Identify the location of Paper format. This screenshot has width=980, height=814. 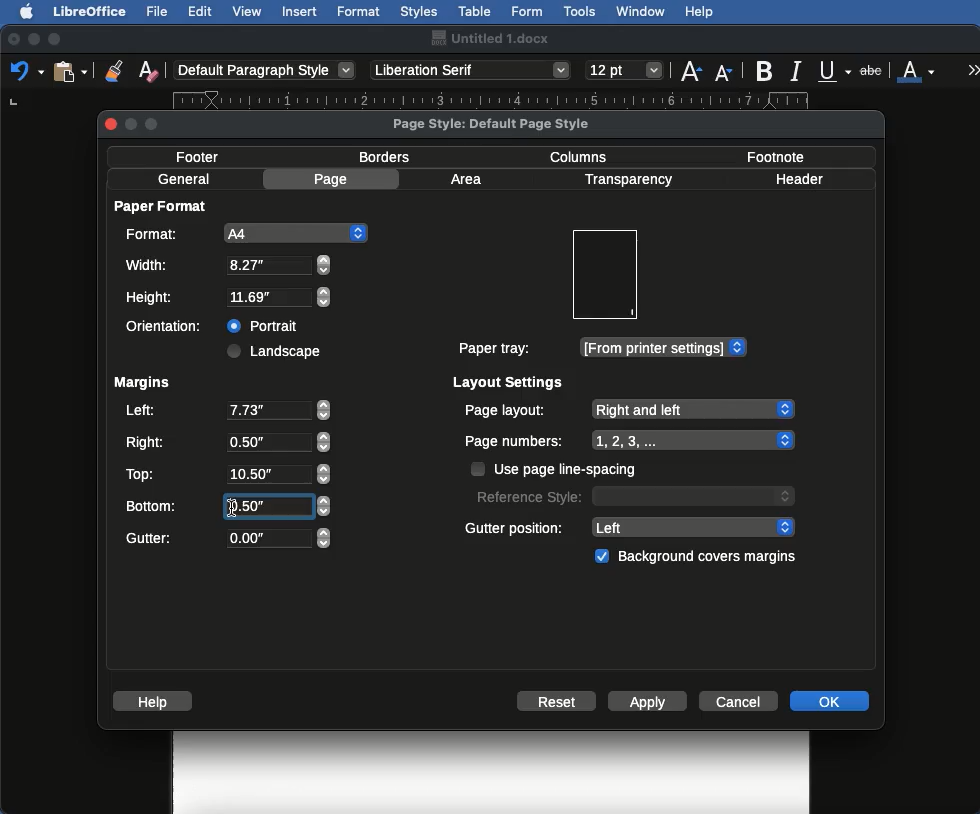
(162, 205).